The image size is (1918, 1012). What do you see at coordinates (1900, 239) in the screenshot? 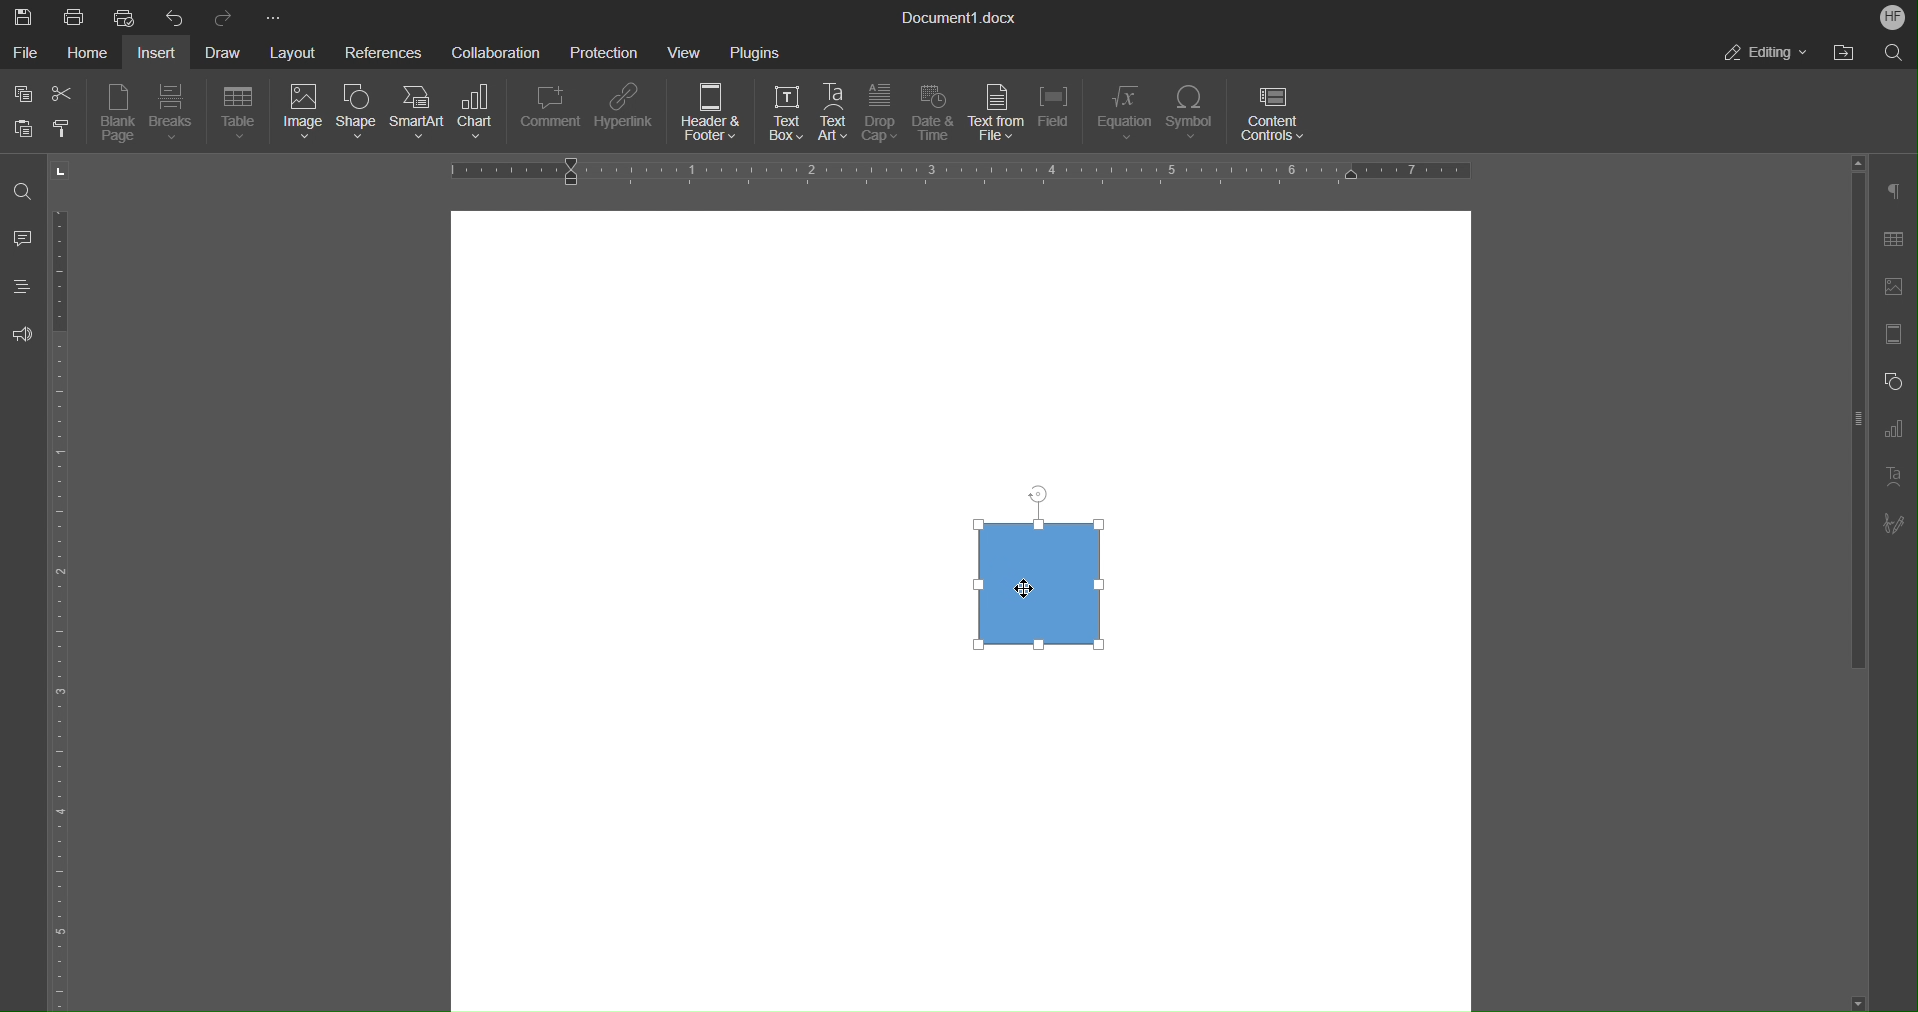
I see `Tables` at bounding box center [1900, 239].